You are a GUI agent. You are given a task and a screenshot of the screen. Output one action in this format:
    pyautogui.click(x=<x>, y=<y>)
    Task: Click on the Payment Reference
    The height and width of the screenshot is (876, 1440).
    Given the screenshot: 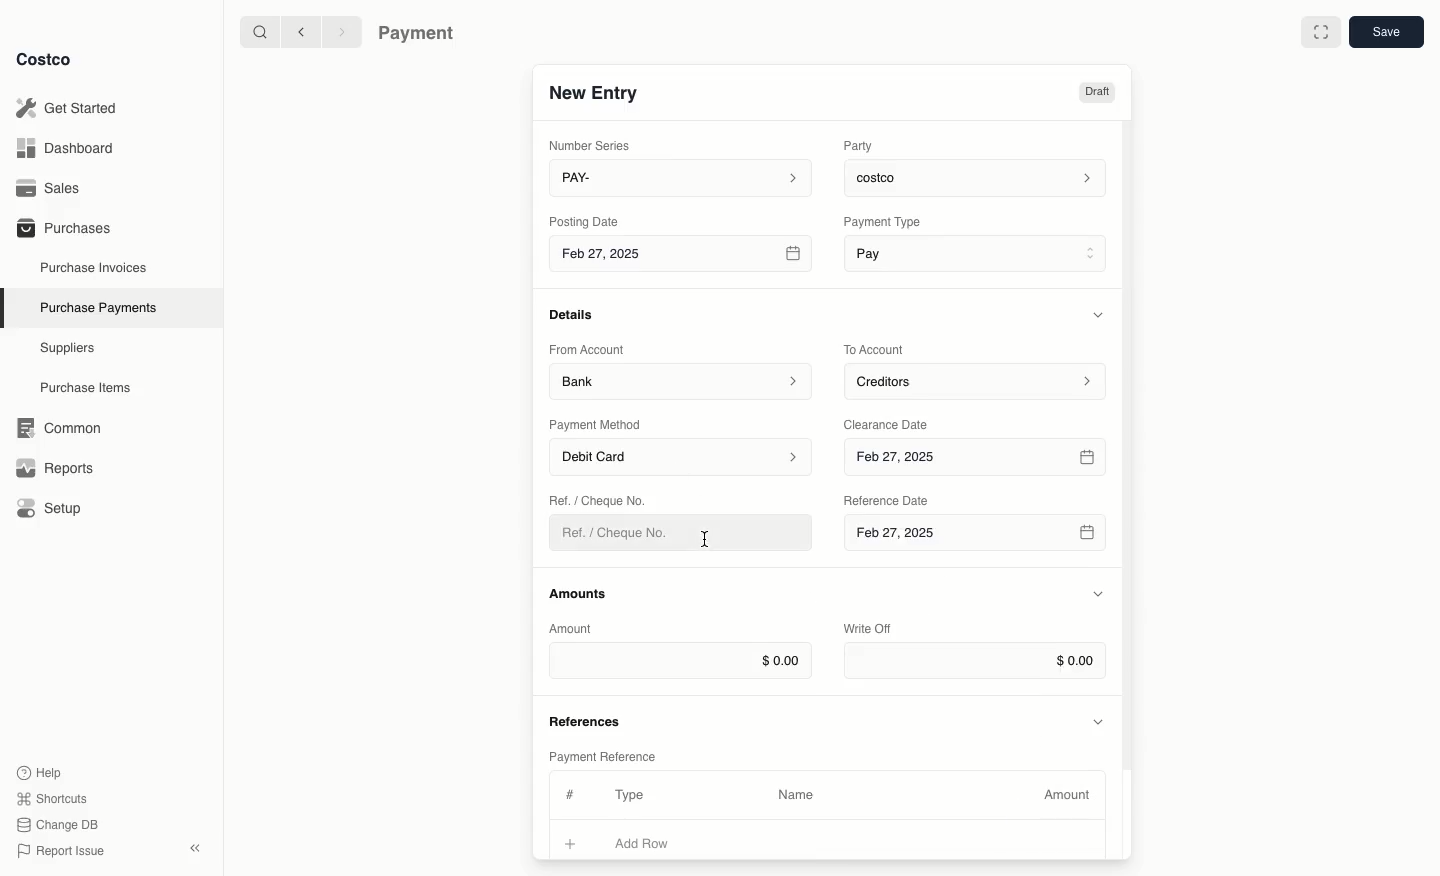 What is the action you would take?
    pyautogui.click(x=601, y=754)
    